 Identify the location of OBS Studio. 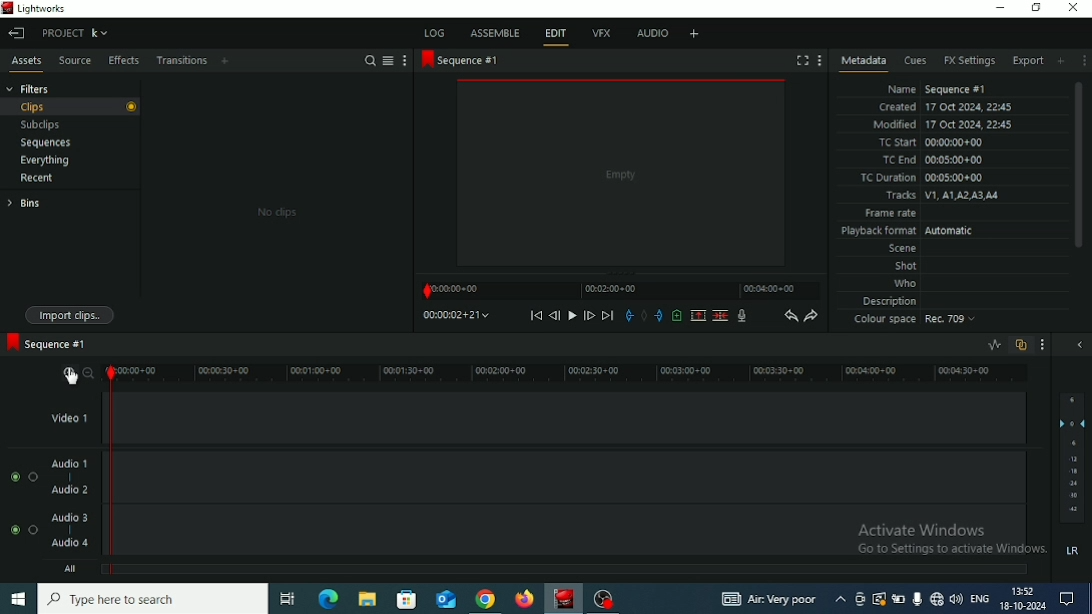
(603, 600).